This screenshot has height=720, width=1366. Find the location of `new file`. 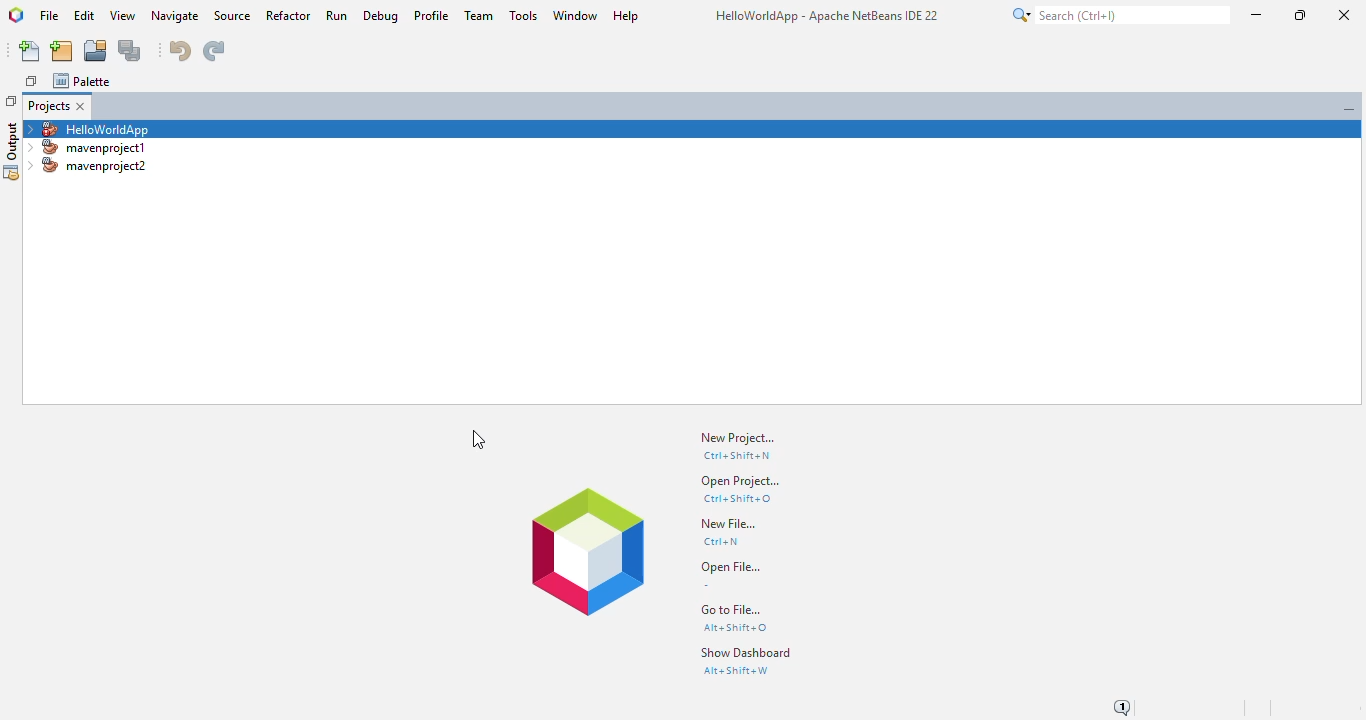

new file is located at coordinates (31, 51).